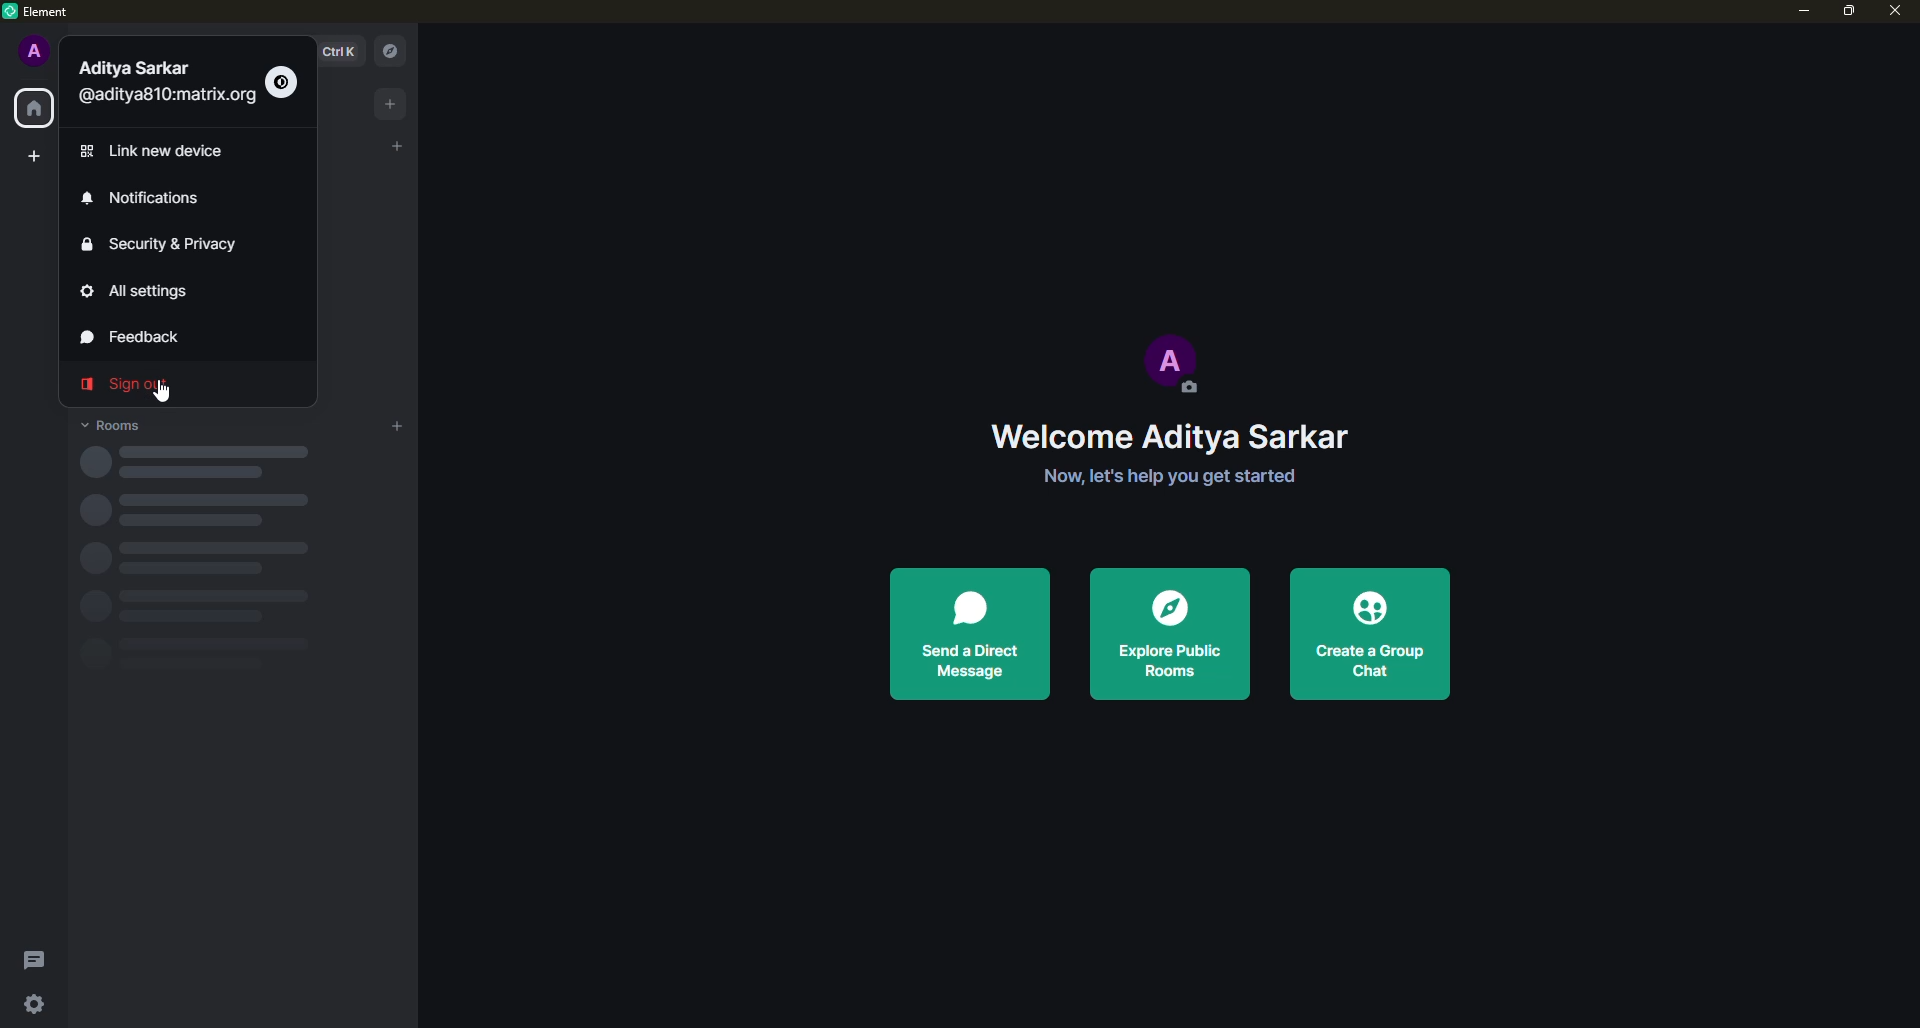 The image size is (1920, 1028). I want to click on profile picture, so click(1177, 366).